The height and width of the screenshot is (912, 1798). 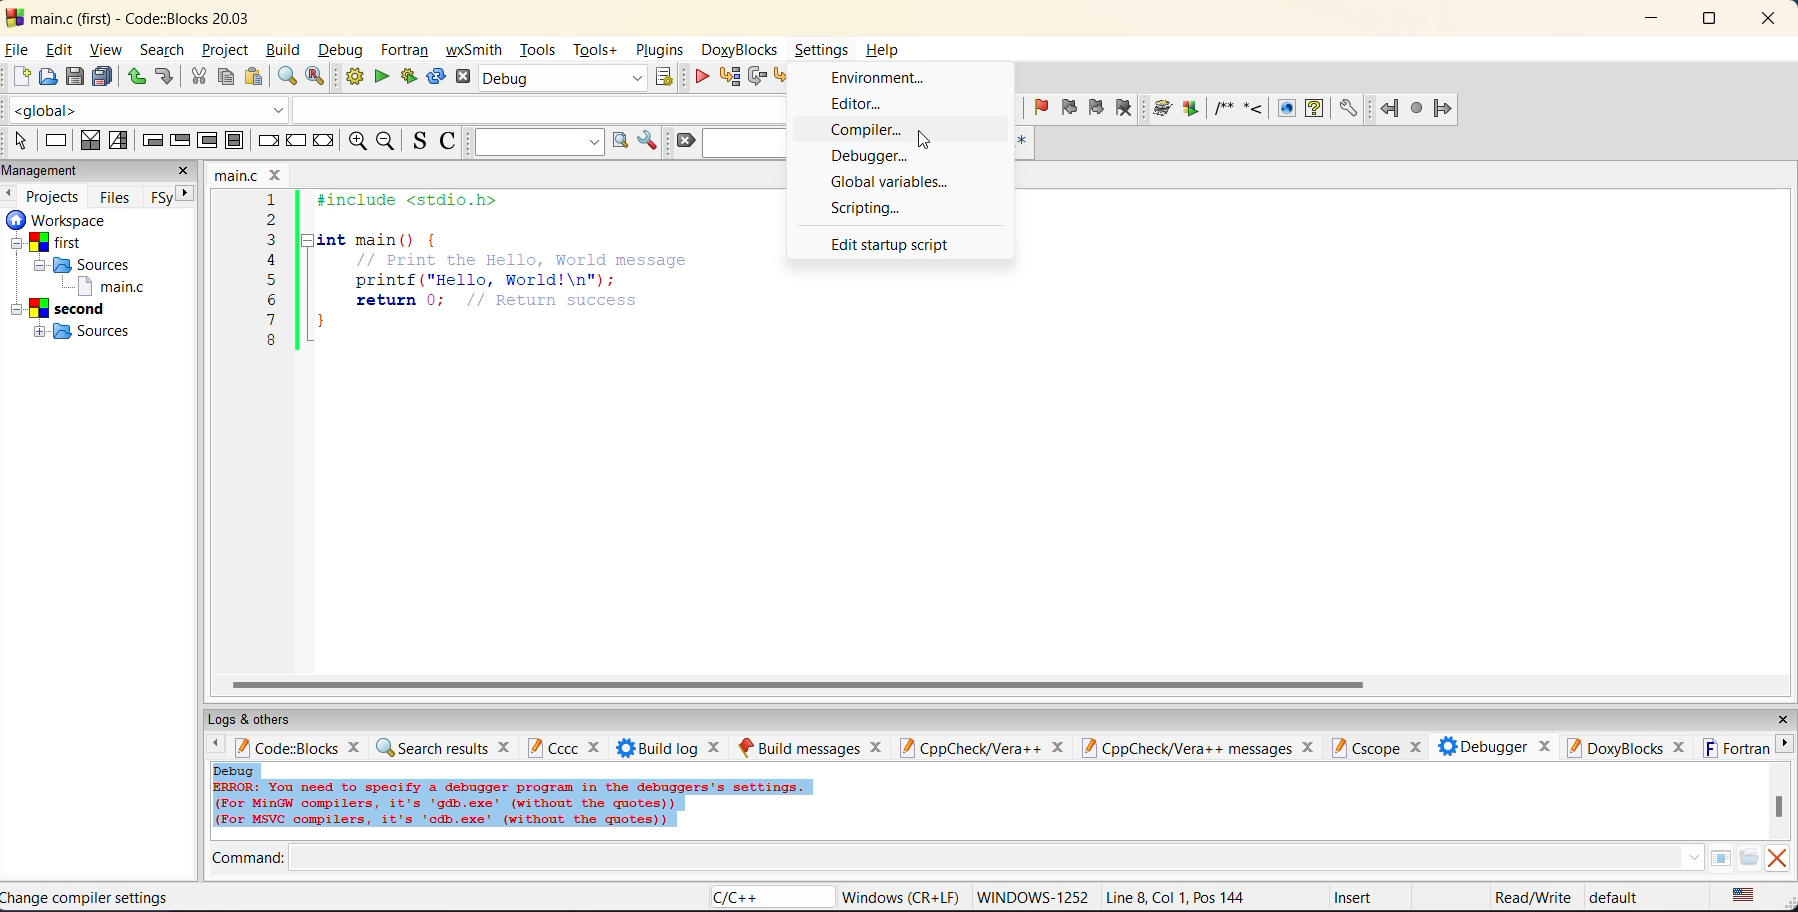 I want to click on run search, so click(x=623, y=142).